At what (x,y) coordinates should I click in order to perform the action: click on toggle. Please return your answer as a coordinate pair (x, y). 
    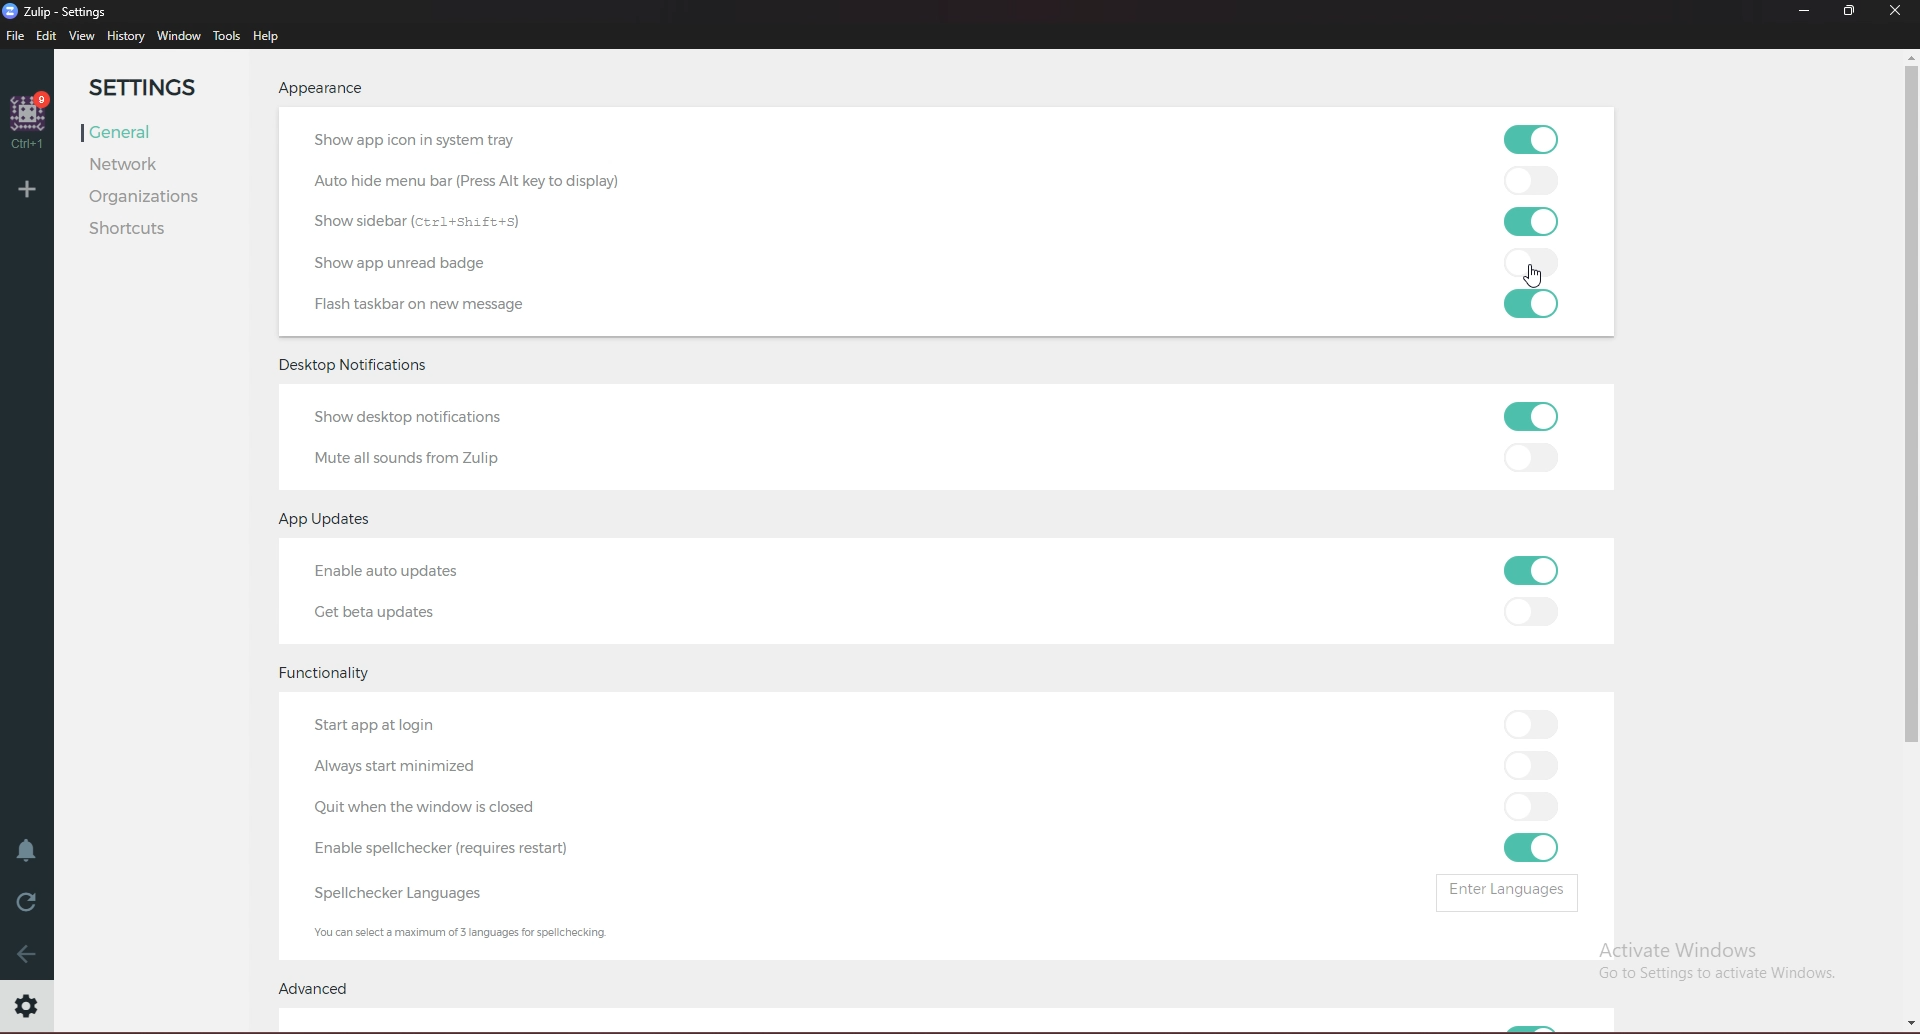
    Looking at the image, I should click on (1533, 418).